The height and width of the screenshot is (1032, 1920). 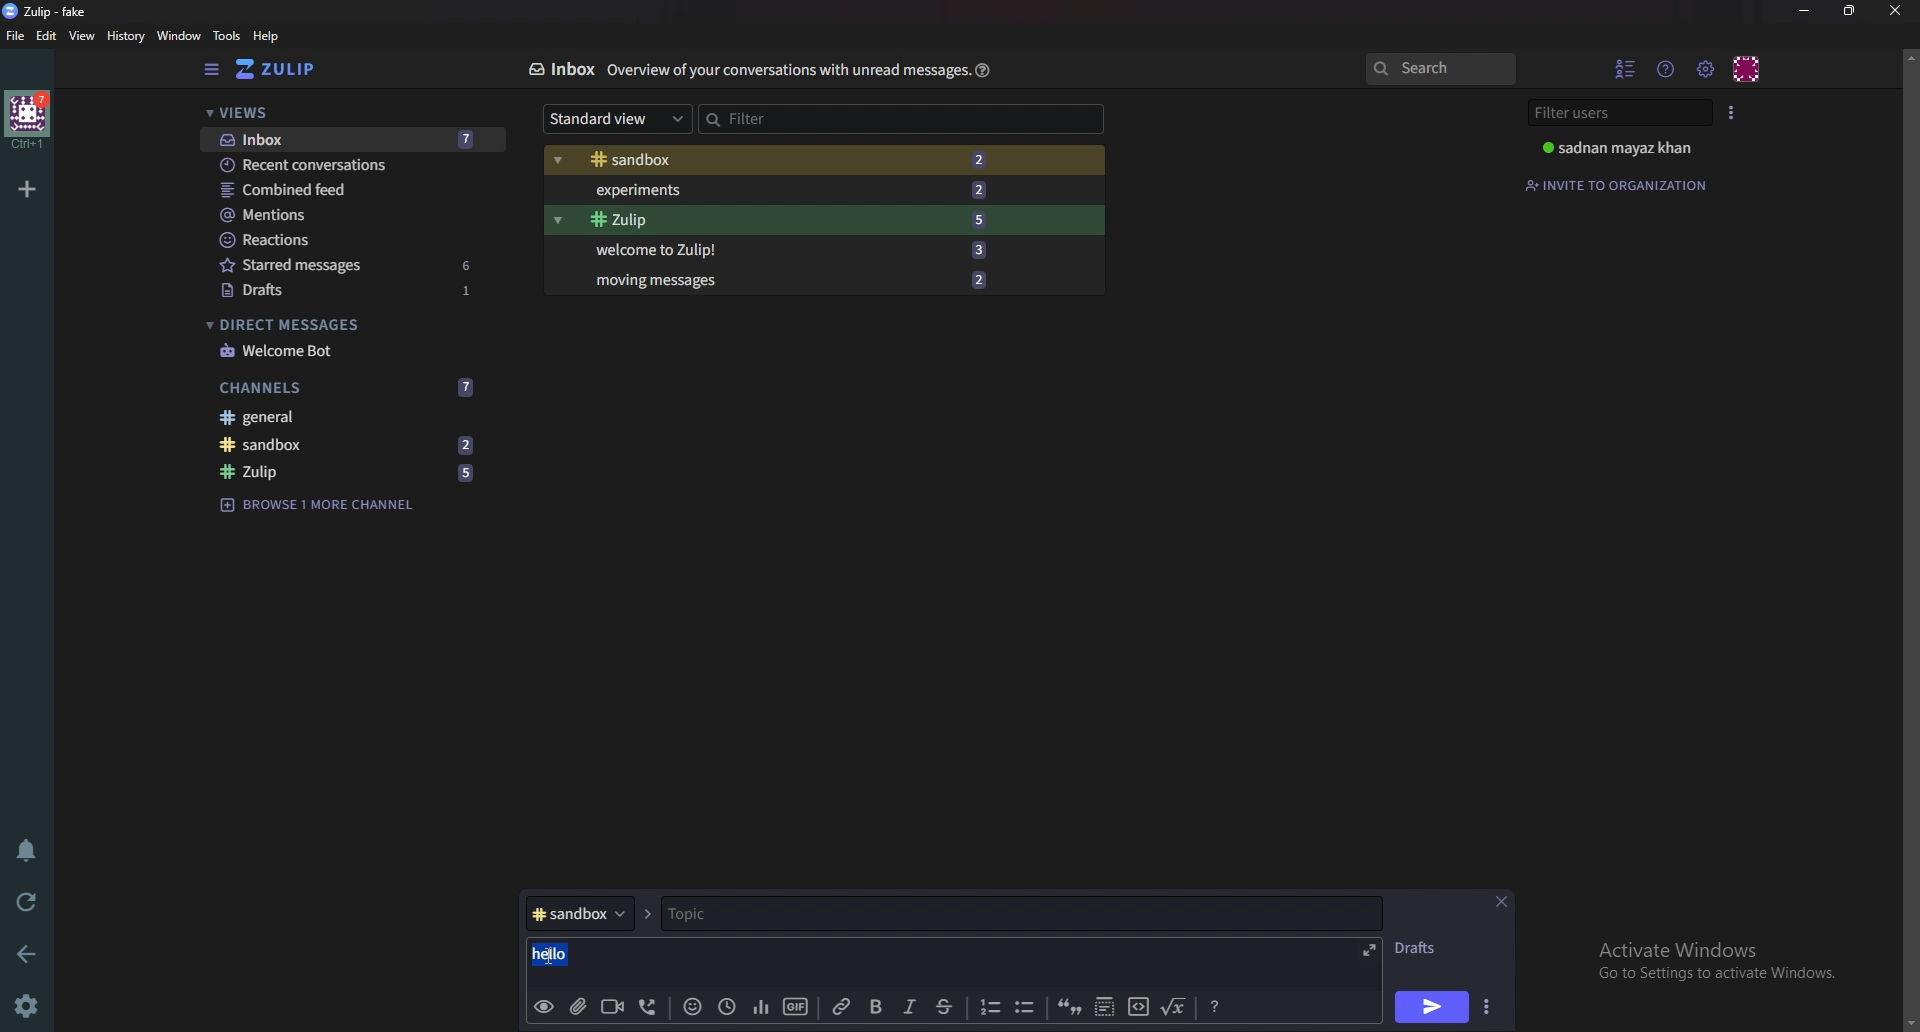 I want to click on hide side bar, so click(x=212, y=70).